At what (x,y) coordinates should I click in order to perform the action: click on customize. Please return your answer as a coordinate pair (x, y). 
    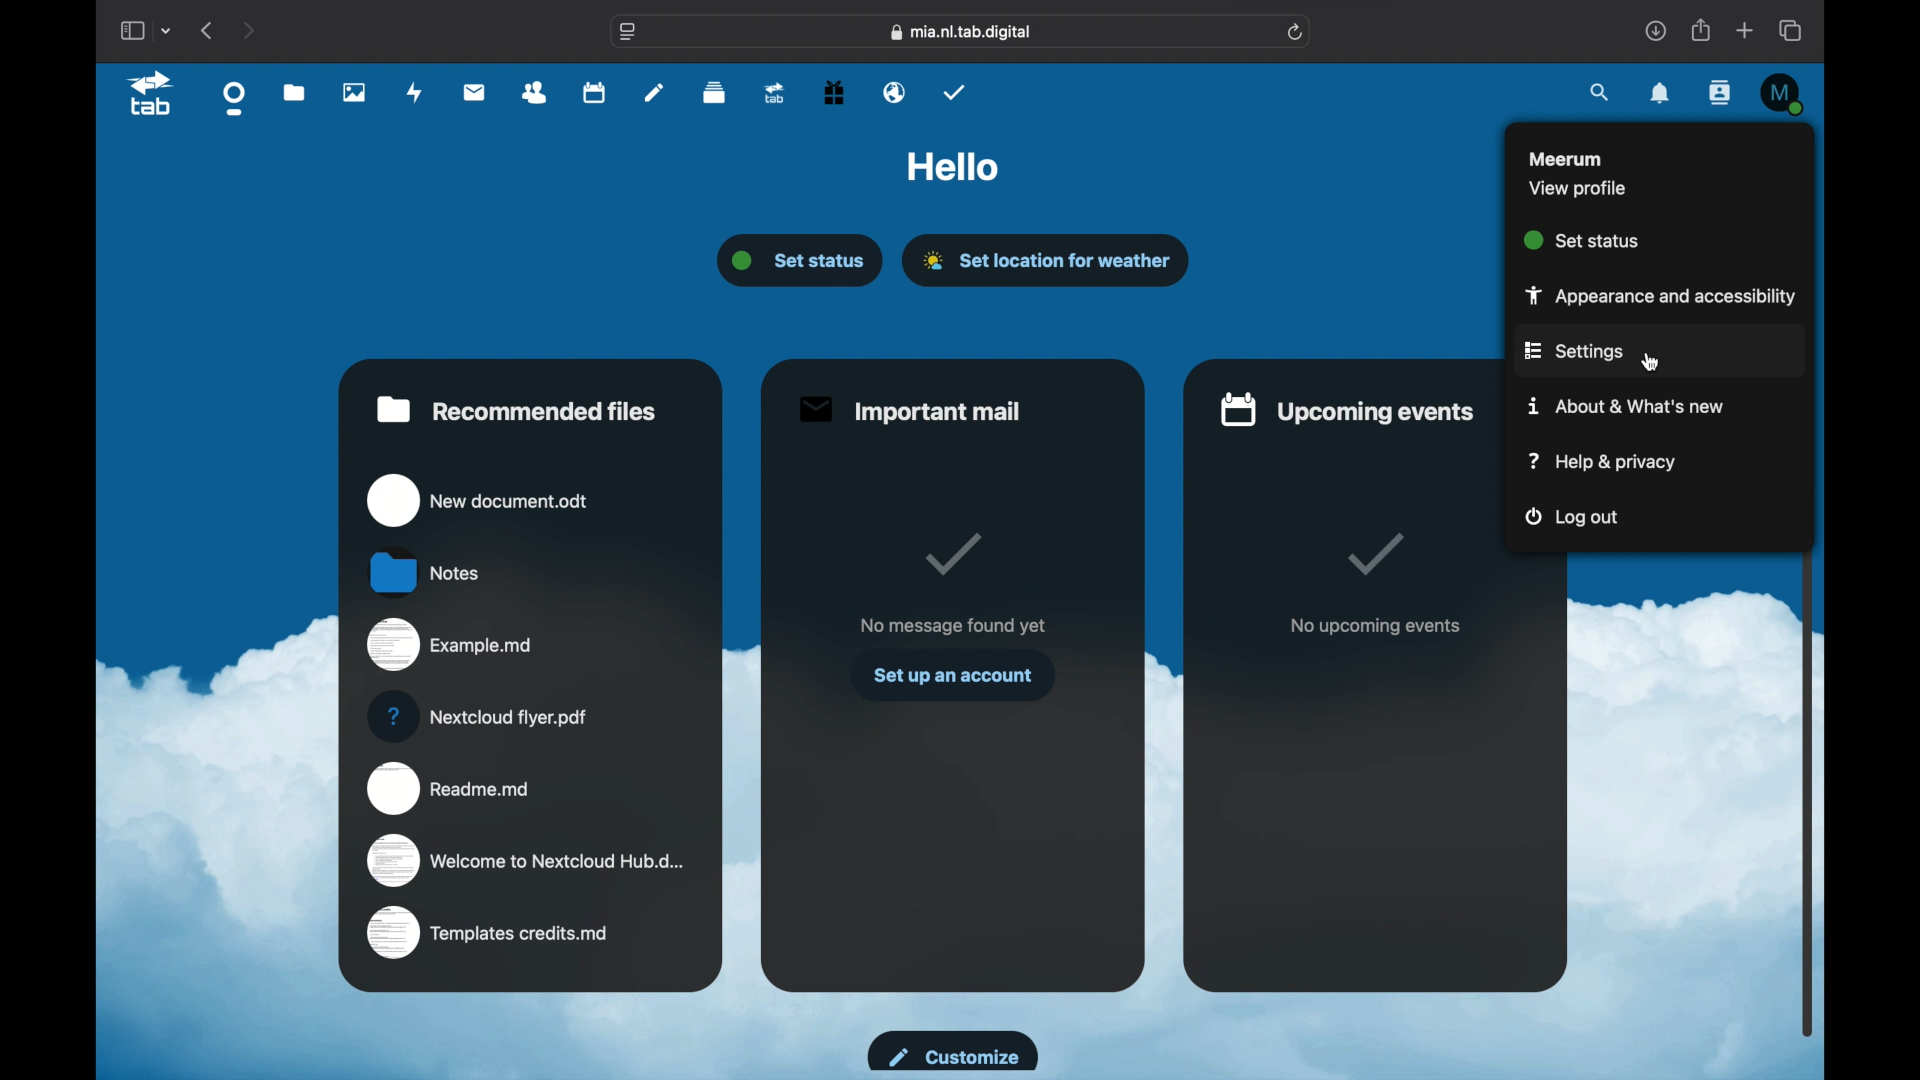
    Looking at the image, I should click on (953, 1052).